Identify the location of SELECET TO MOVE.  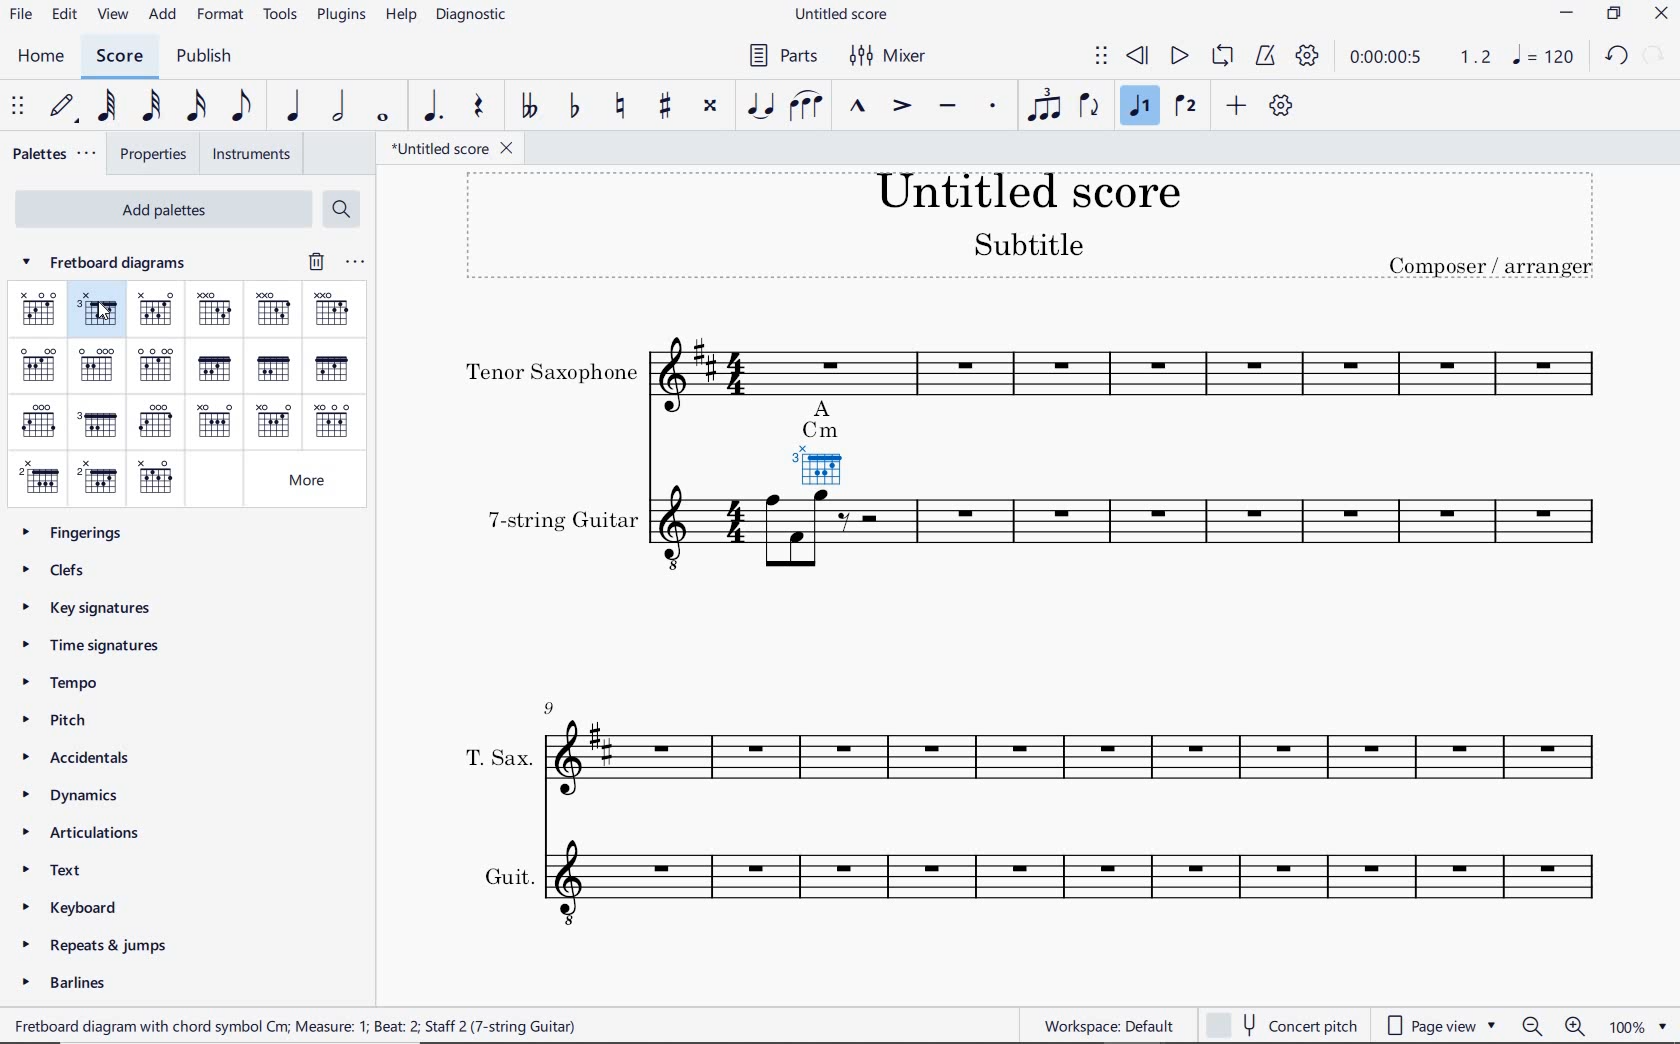
(19, 108).